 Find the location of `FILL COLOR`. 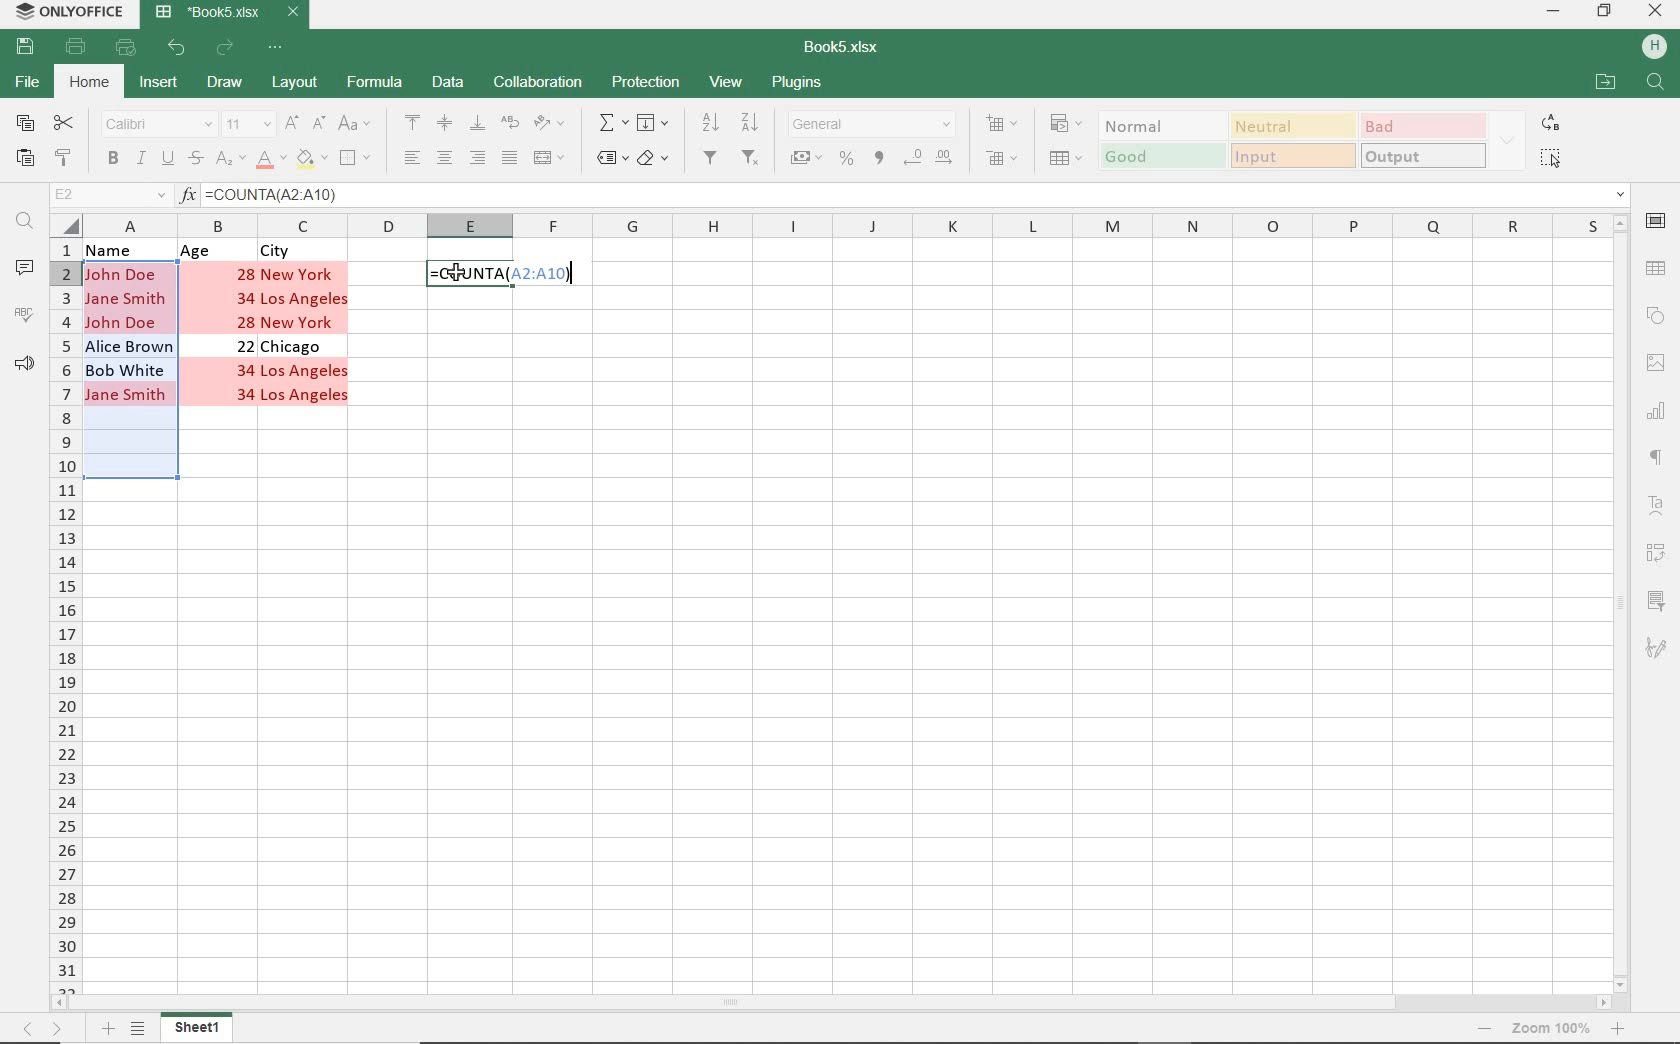

FILL COLOR is located at coordinates (311, 161).